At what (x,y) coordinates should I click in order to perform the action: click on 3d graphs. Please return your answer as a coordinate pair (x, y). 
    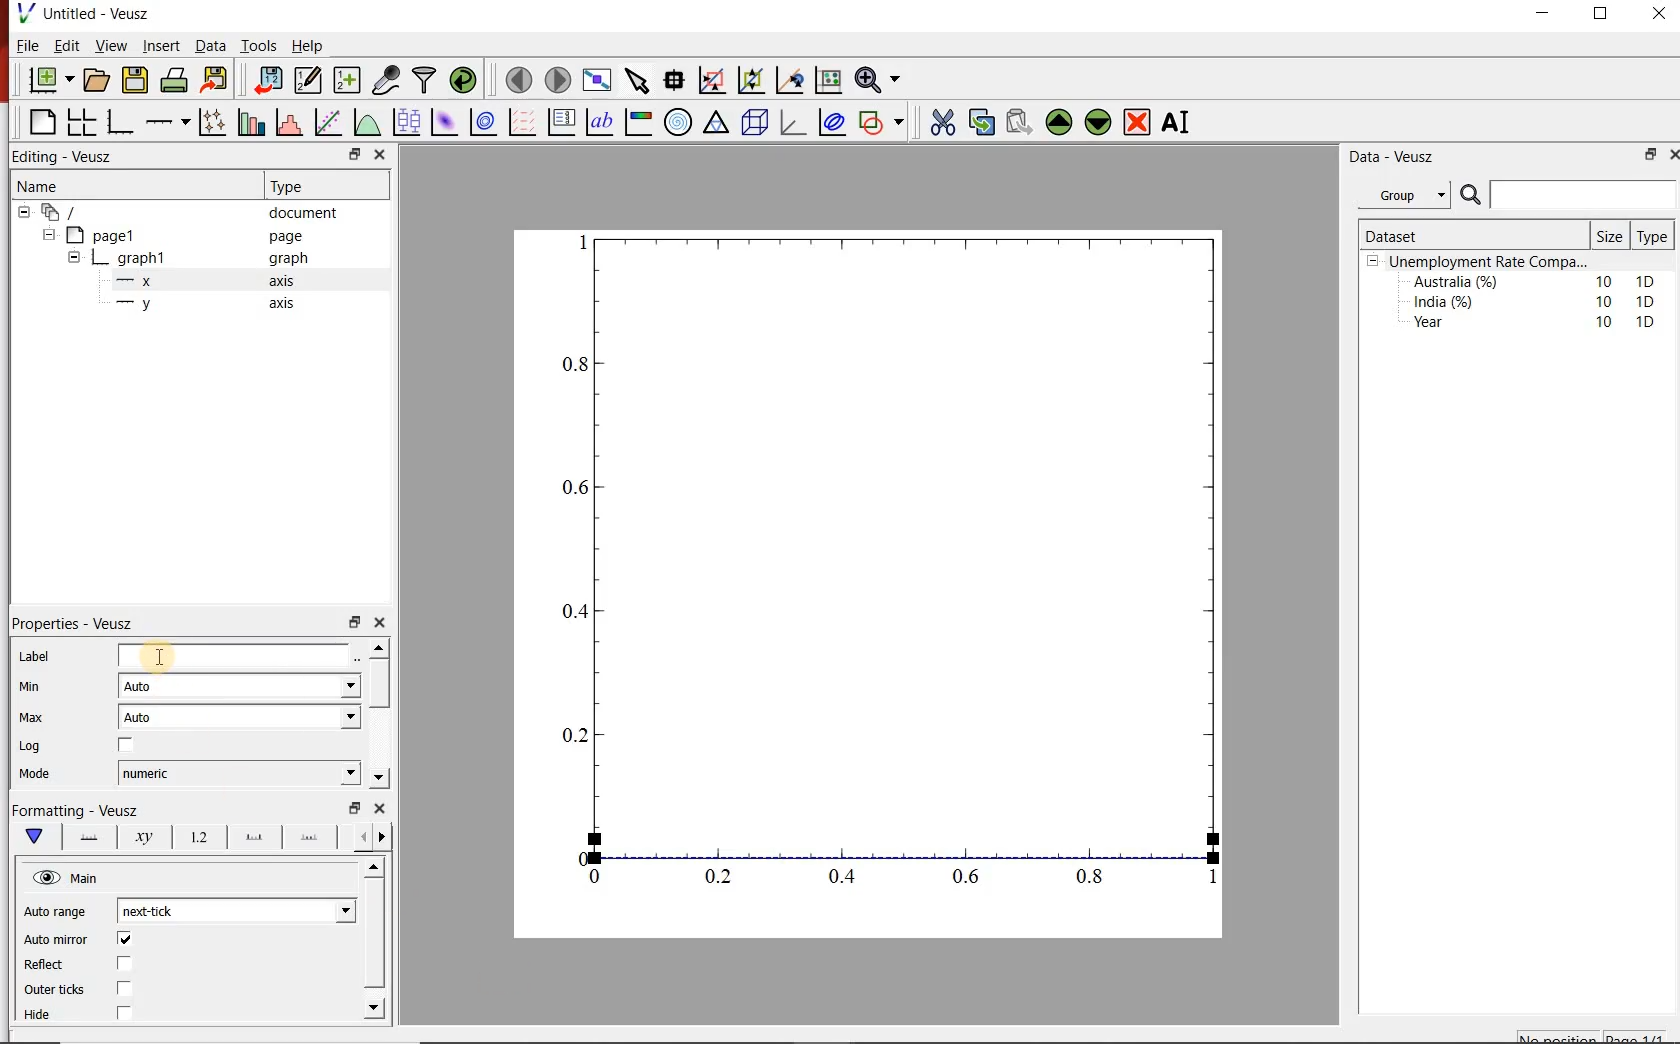
    Looking at the image, I should click on (792, 122).